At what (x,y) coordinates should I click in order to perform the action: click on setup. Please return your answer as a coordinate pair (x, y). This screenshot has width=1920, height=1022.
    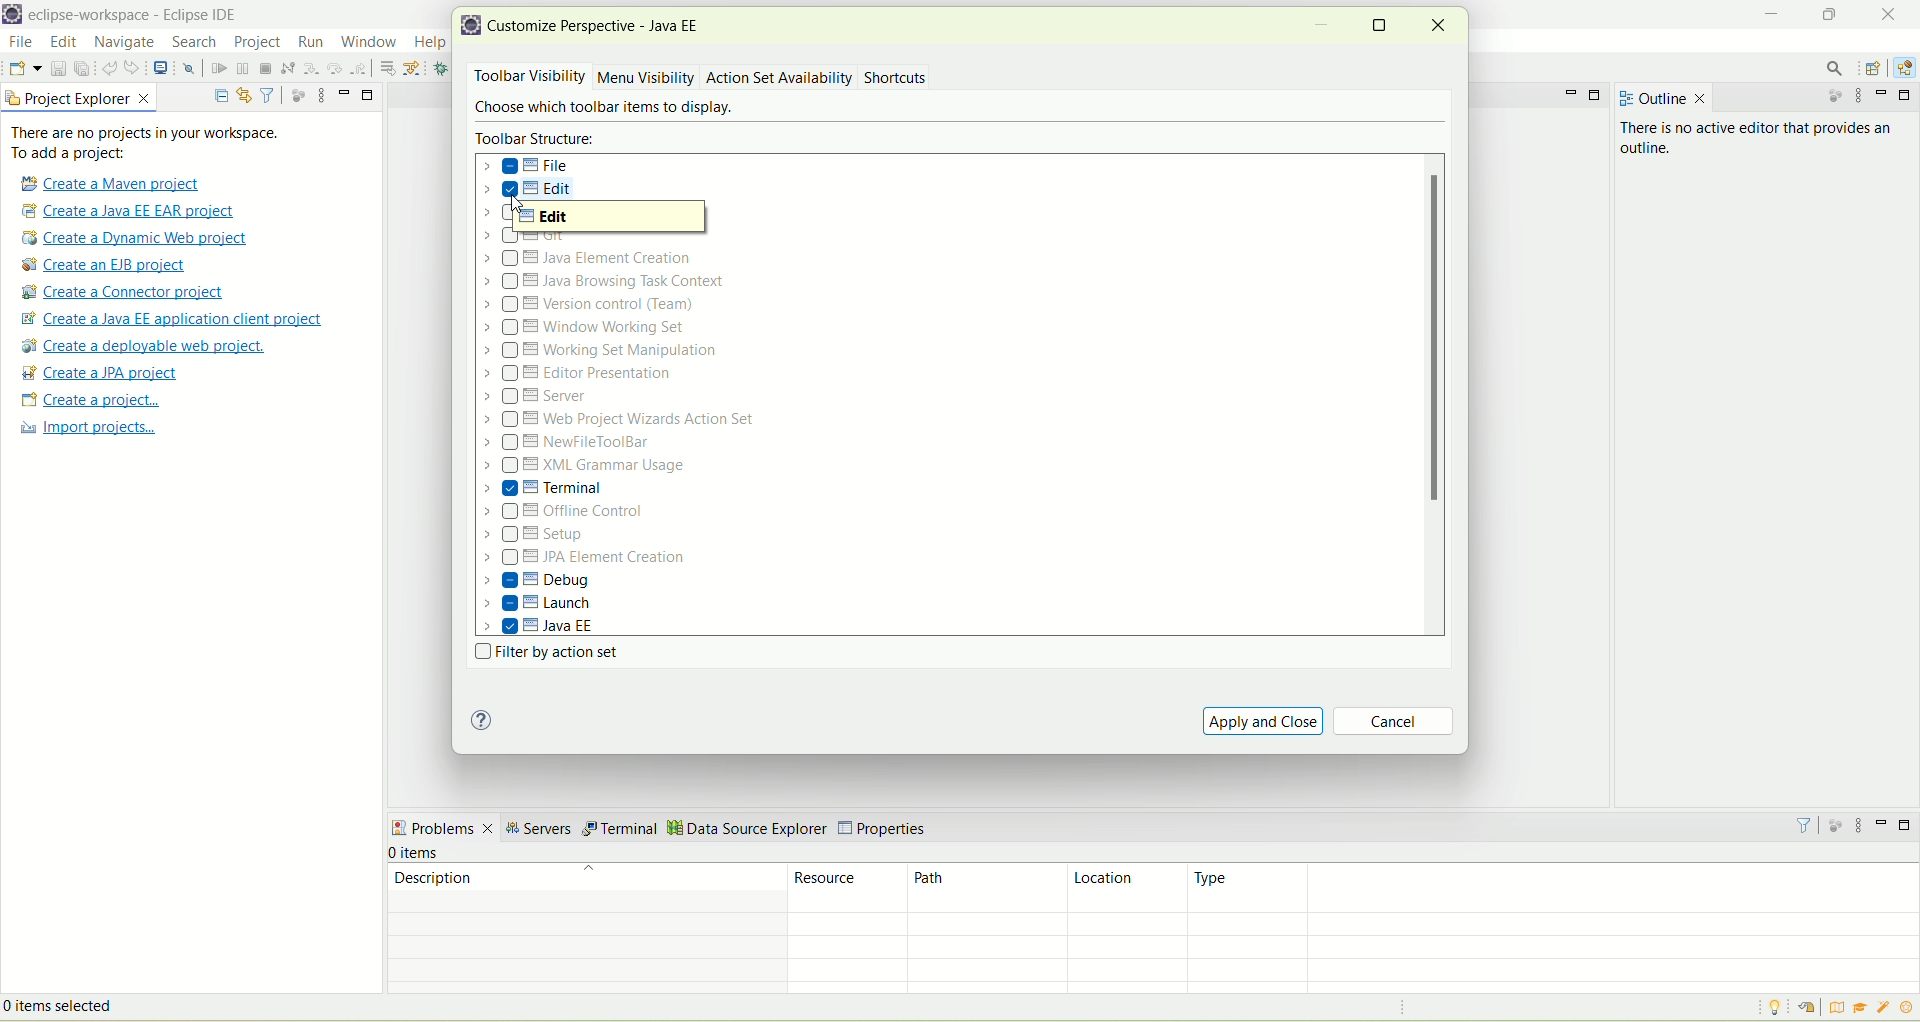
    Looking at the image, I should click on (541, 536).